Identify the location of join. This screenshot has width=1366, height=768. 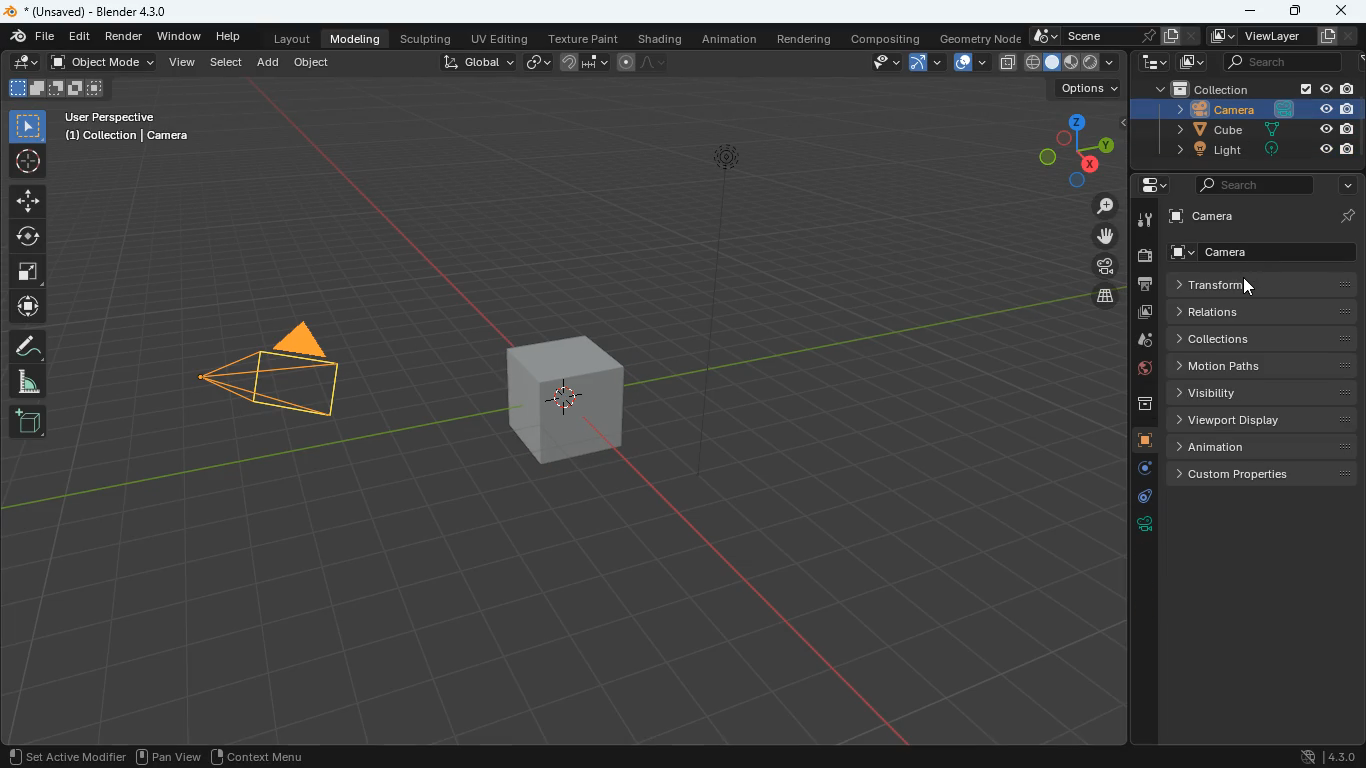
(581, 64).